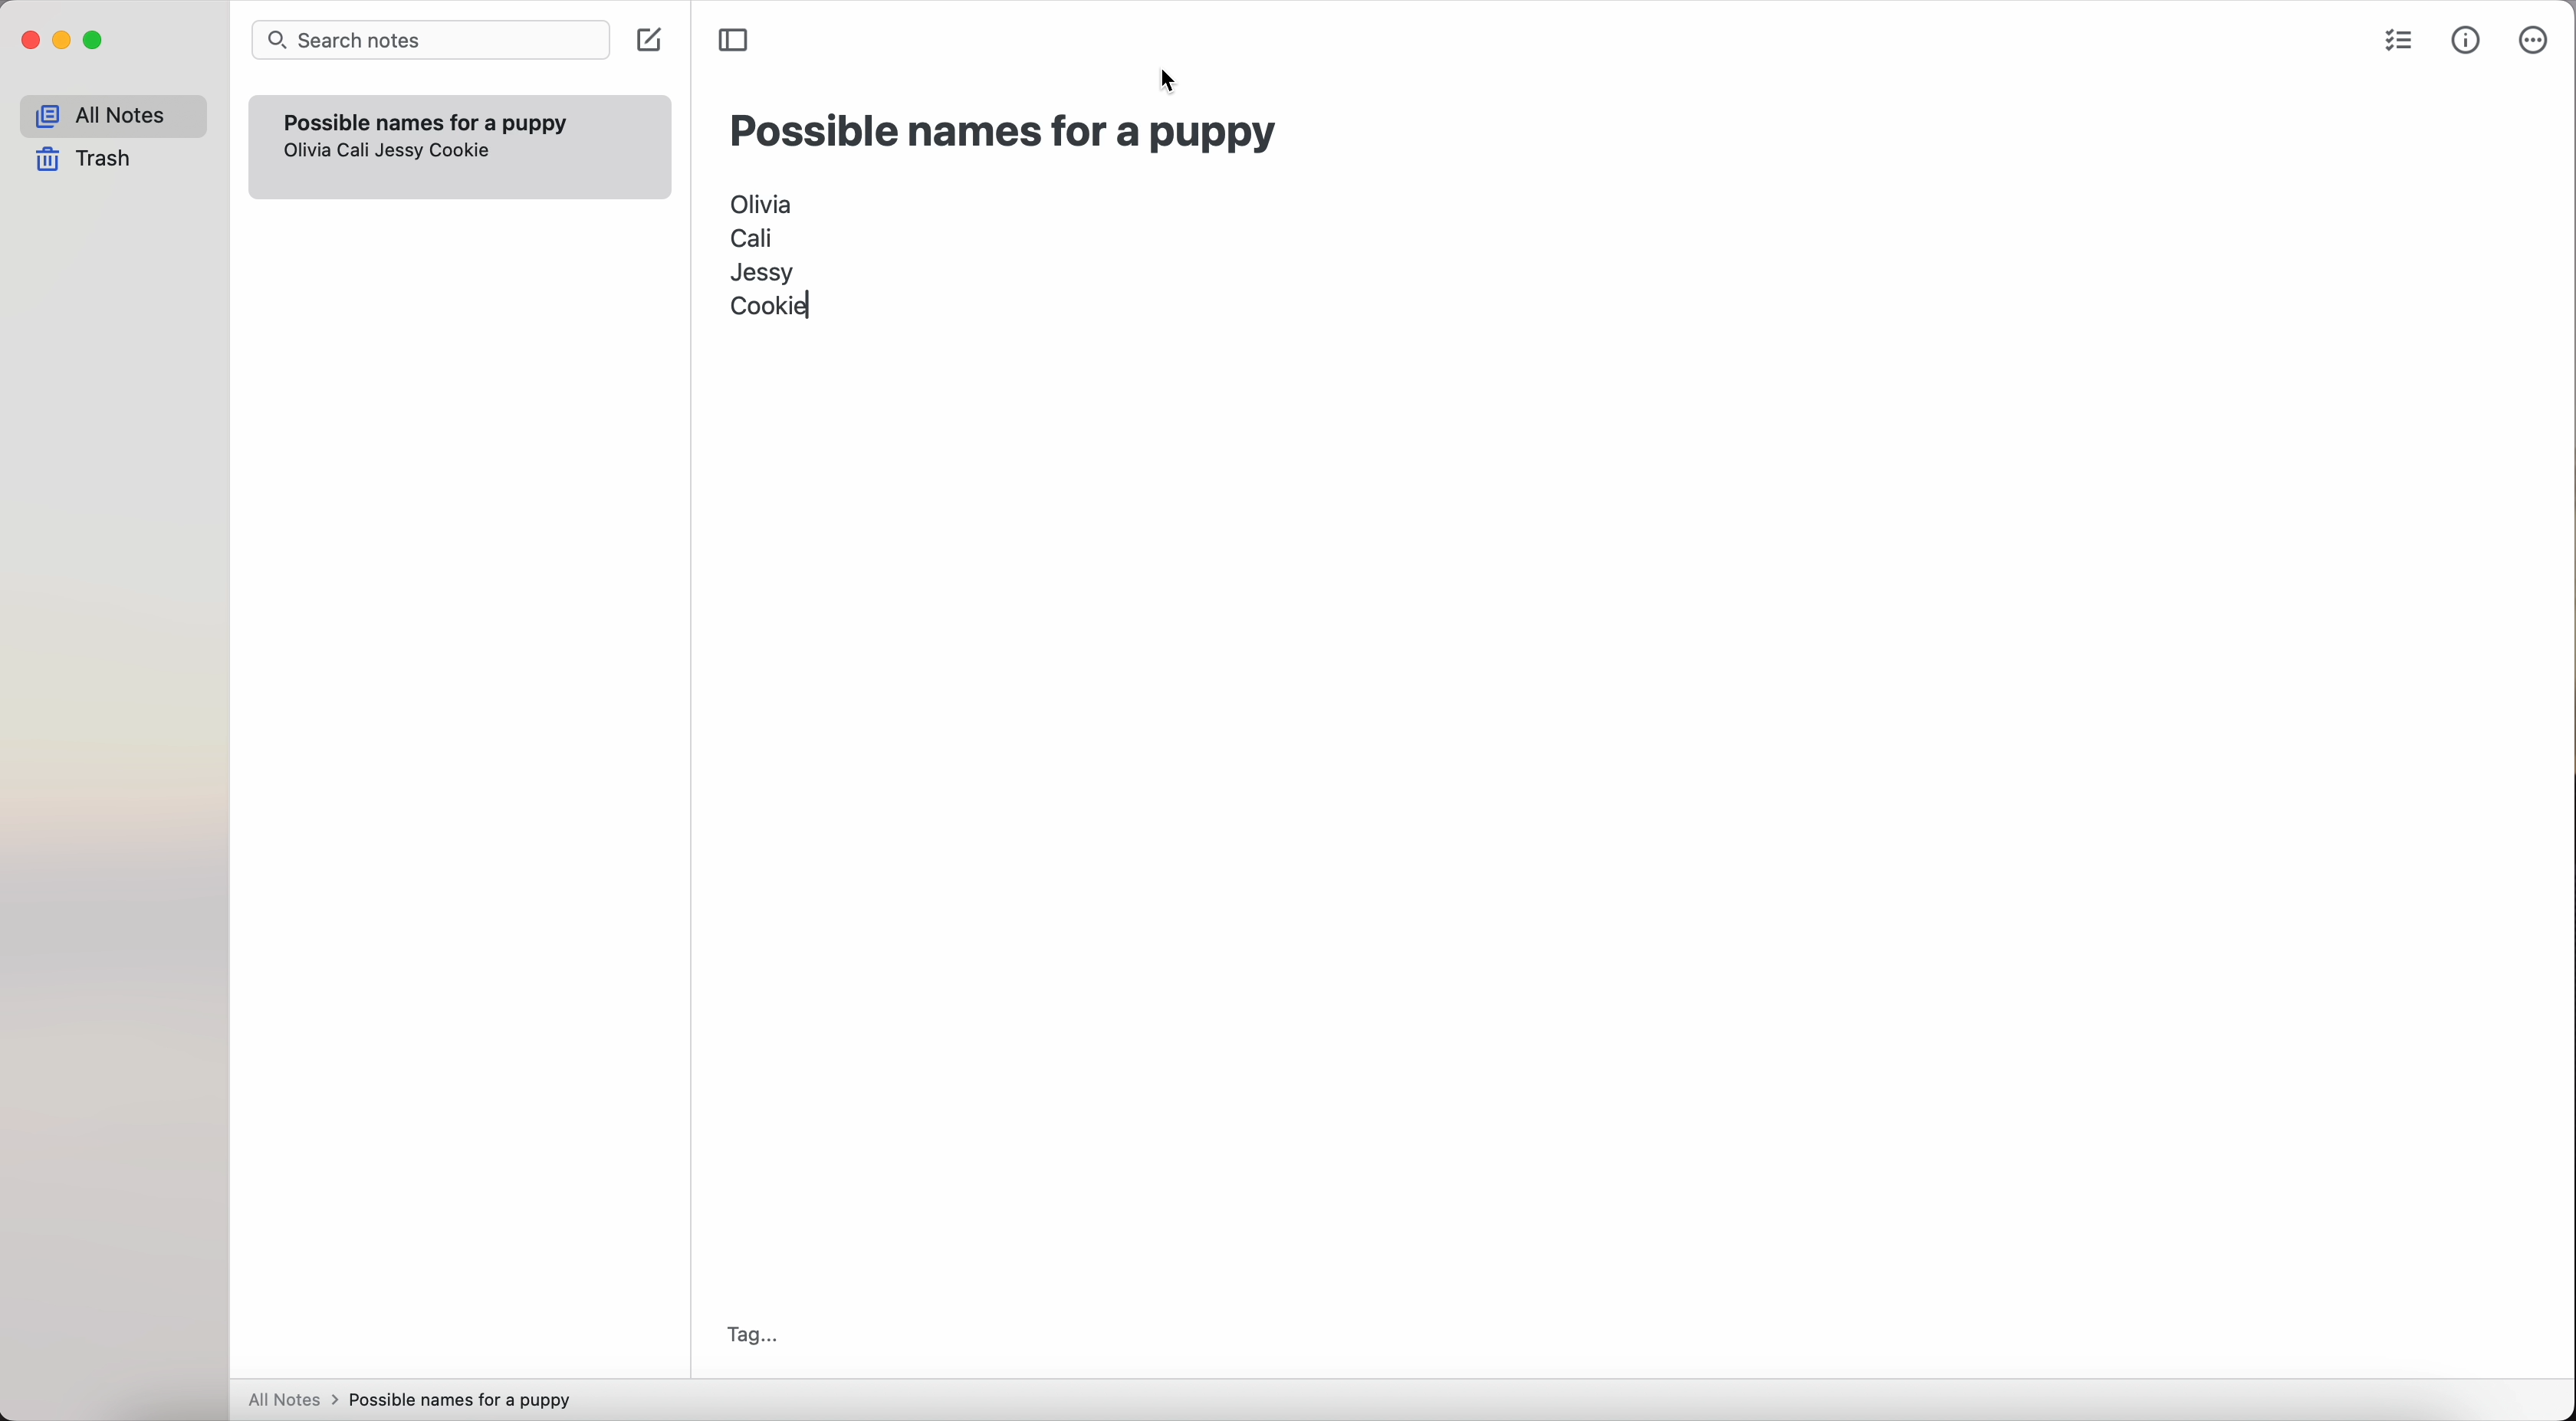  What do you see at coordinates (309, 151) in the screenshot?
I see `olivia` at bounding box center [309, 151].